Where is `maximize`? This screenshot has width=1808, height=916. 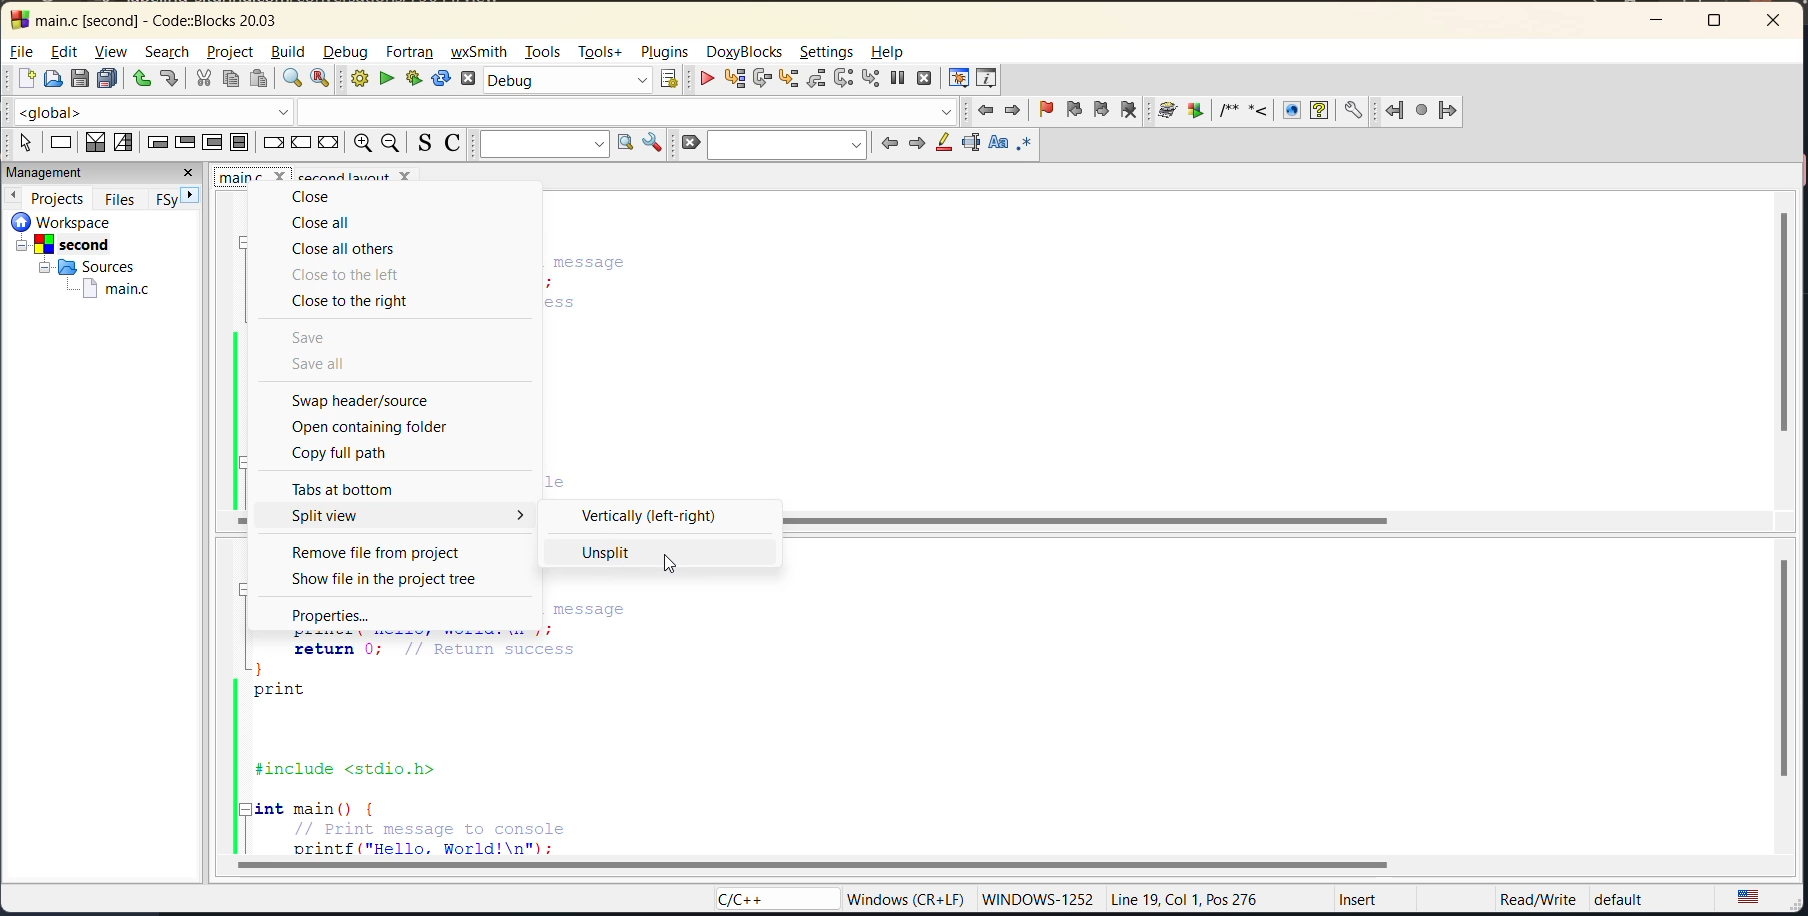 maximize is located at coordinates (1720, 23).